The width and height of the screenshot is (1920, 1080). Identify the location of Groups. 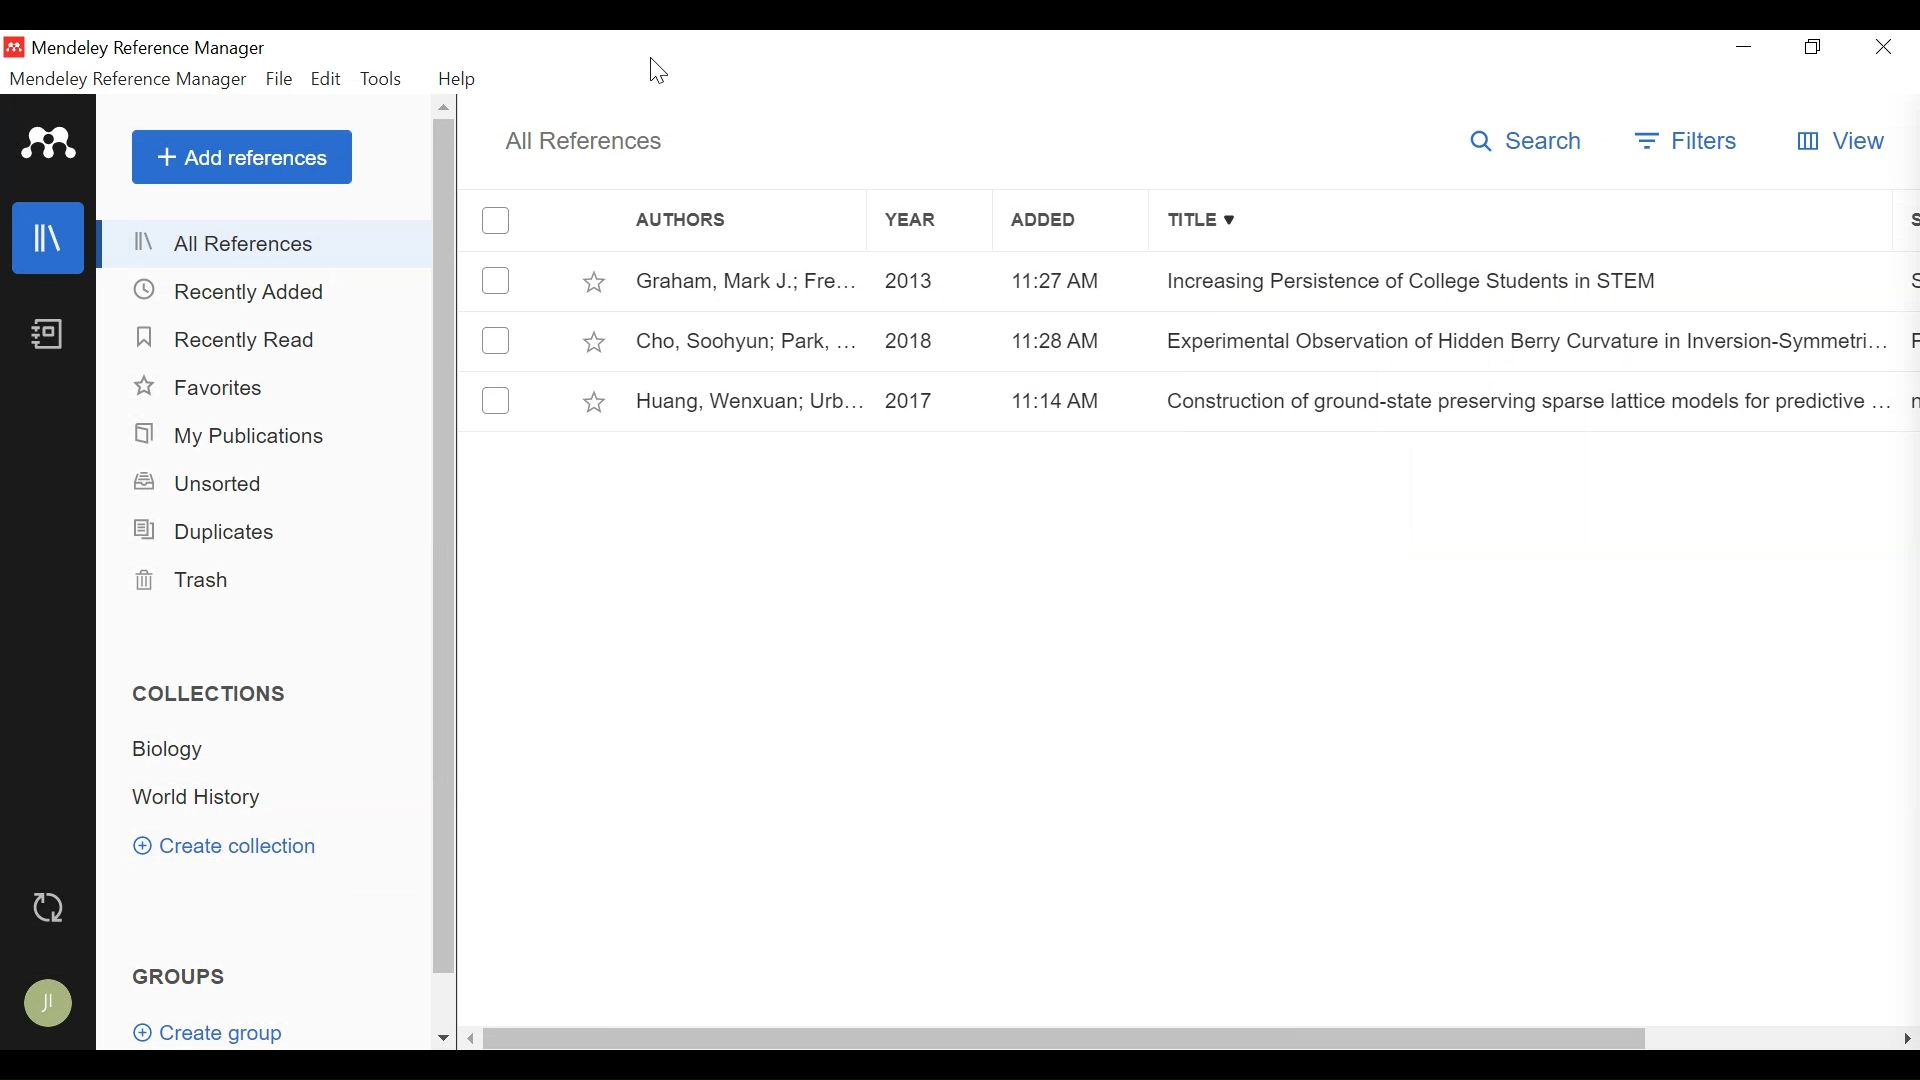
(179, 976).